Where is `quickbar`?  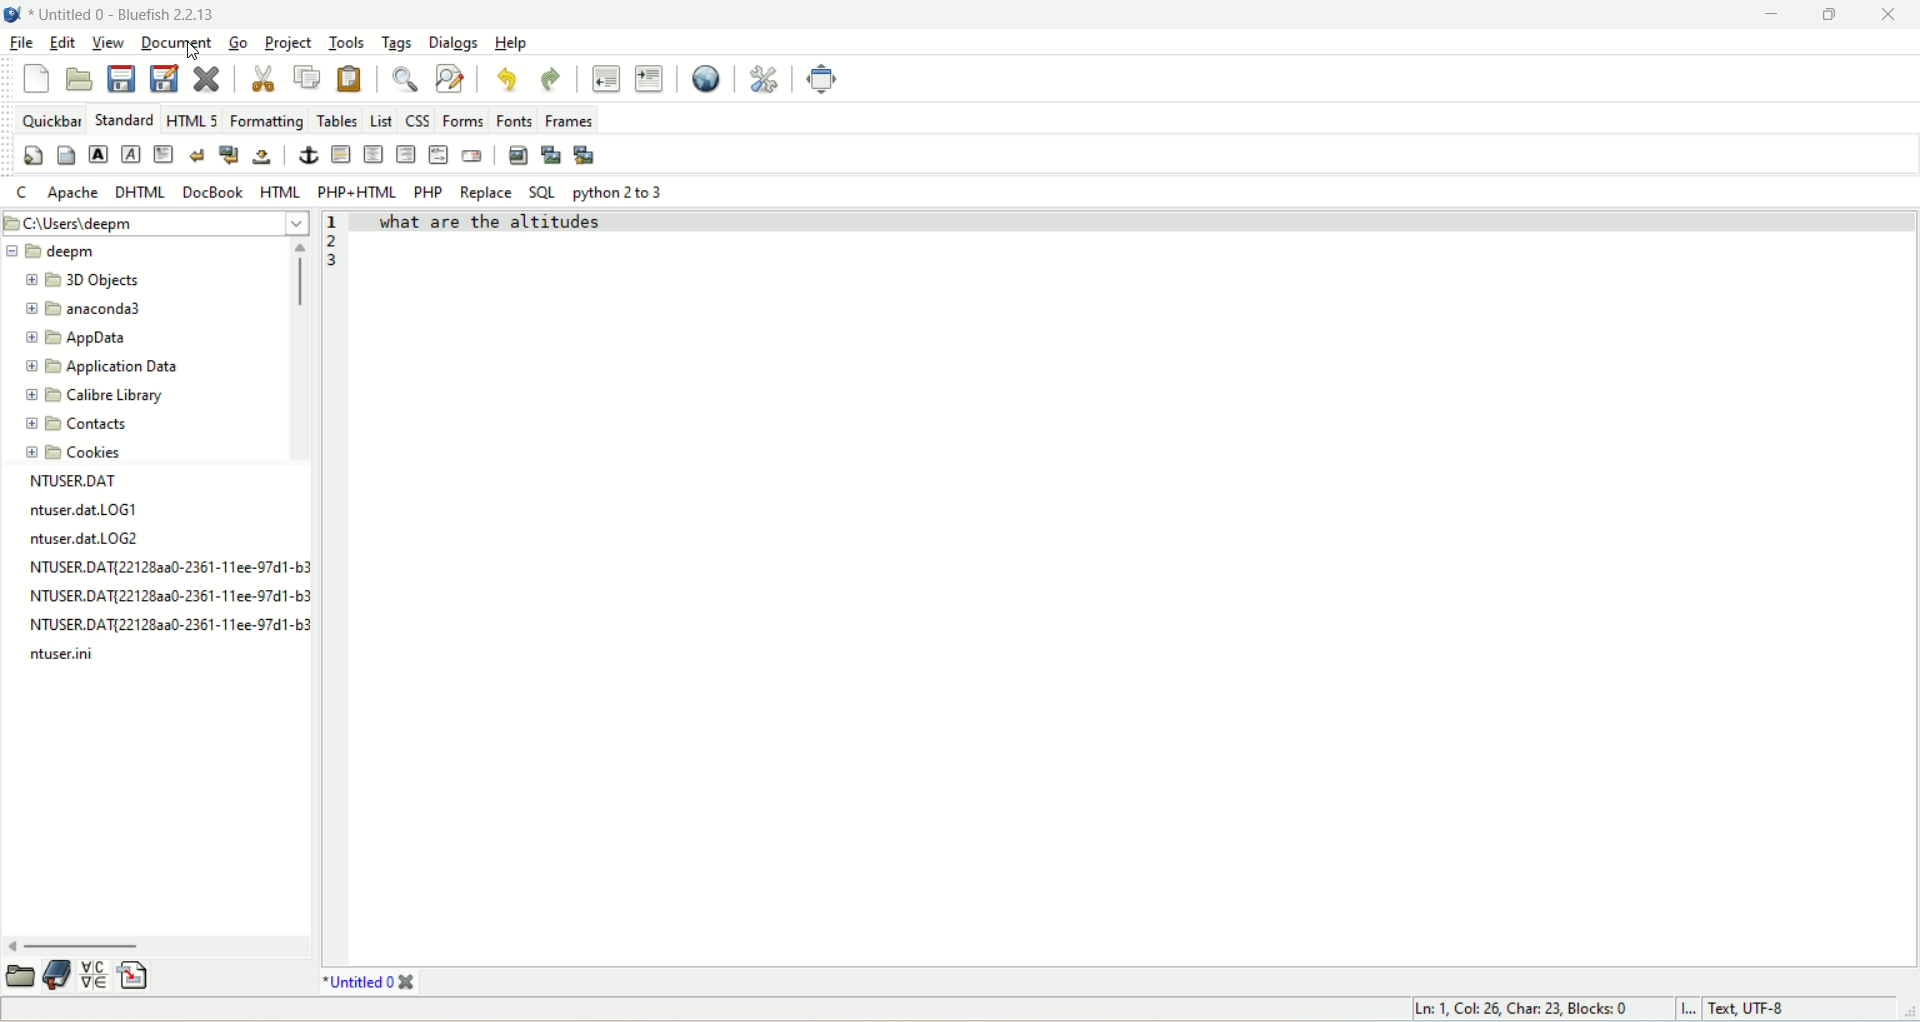
quickbar is located at coordinates (53, 120).